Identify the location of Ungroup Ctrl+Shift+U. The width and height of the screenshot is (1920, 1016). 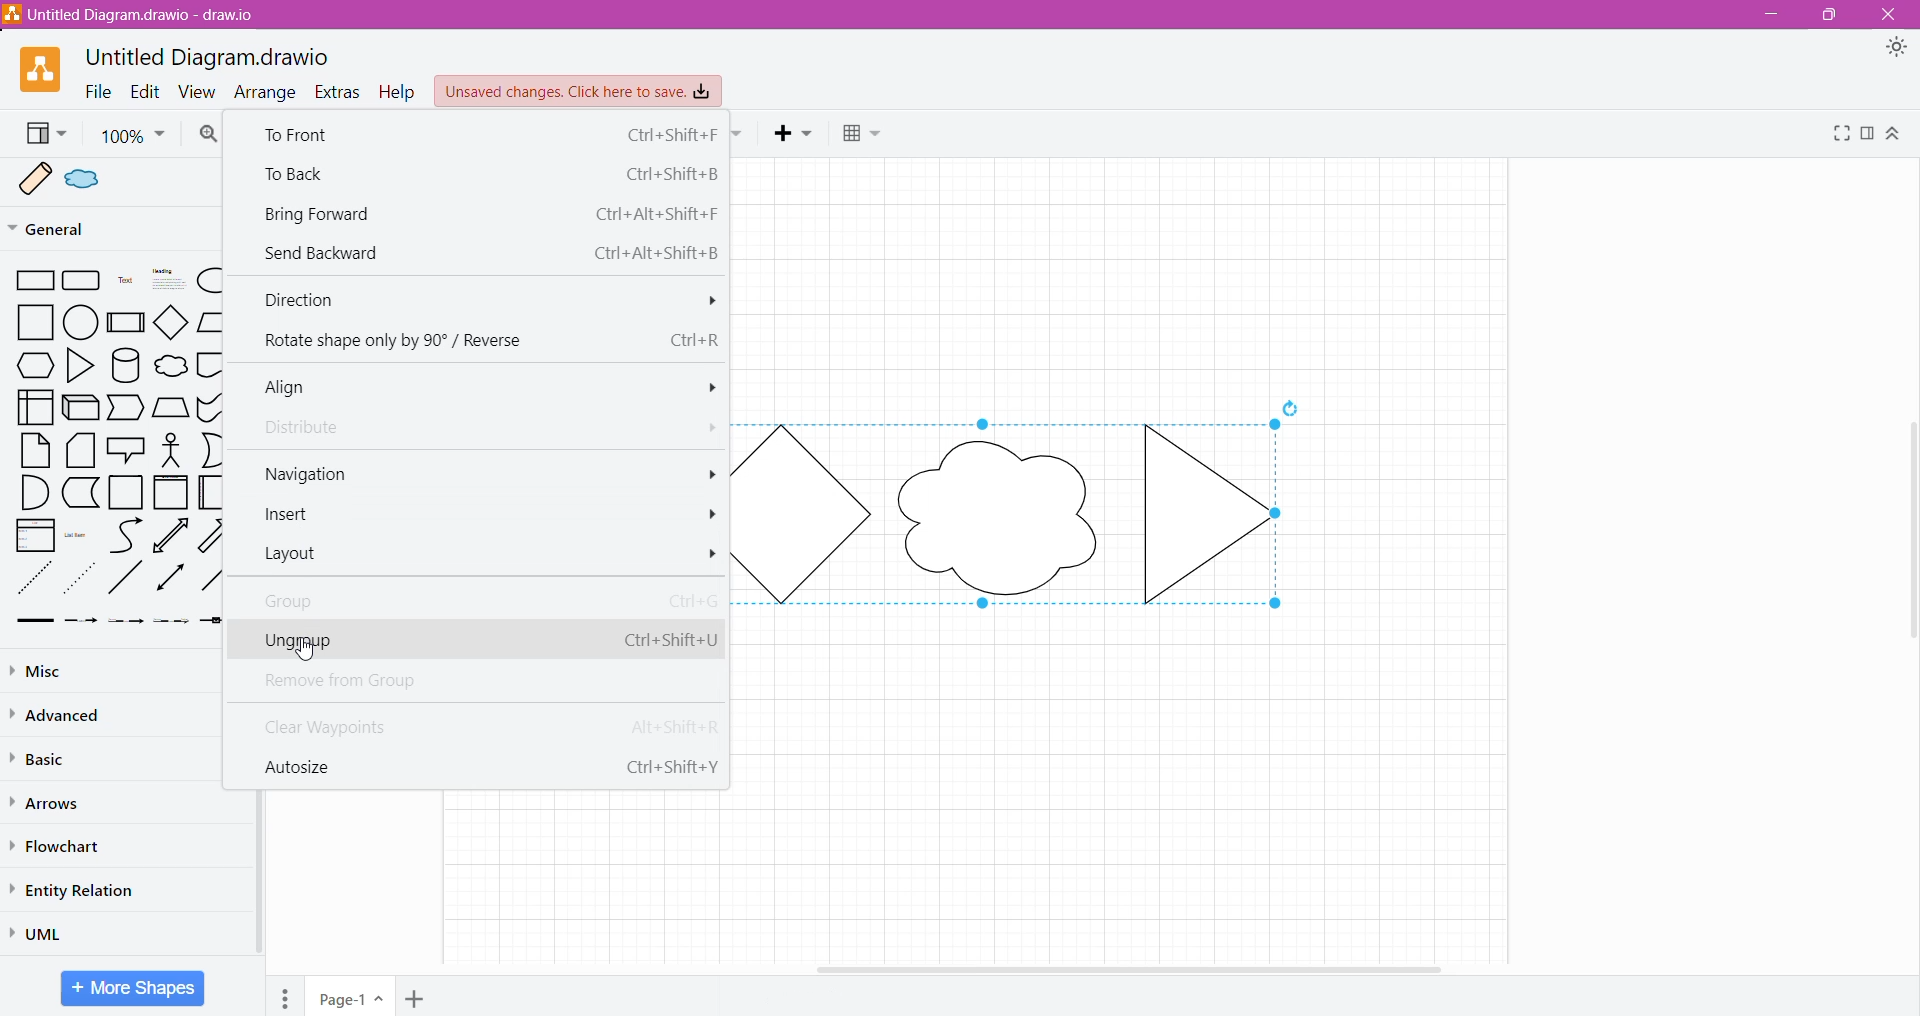
(492, 643).